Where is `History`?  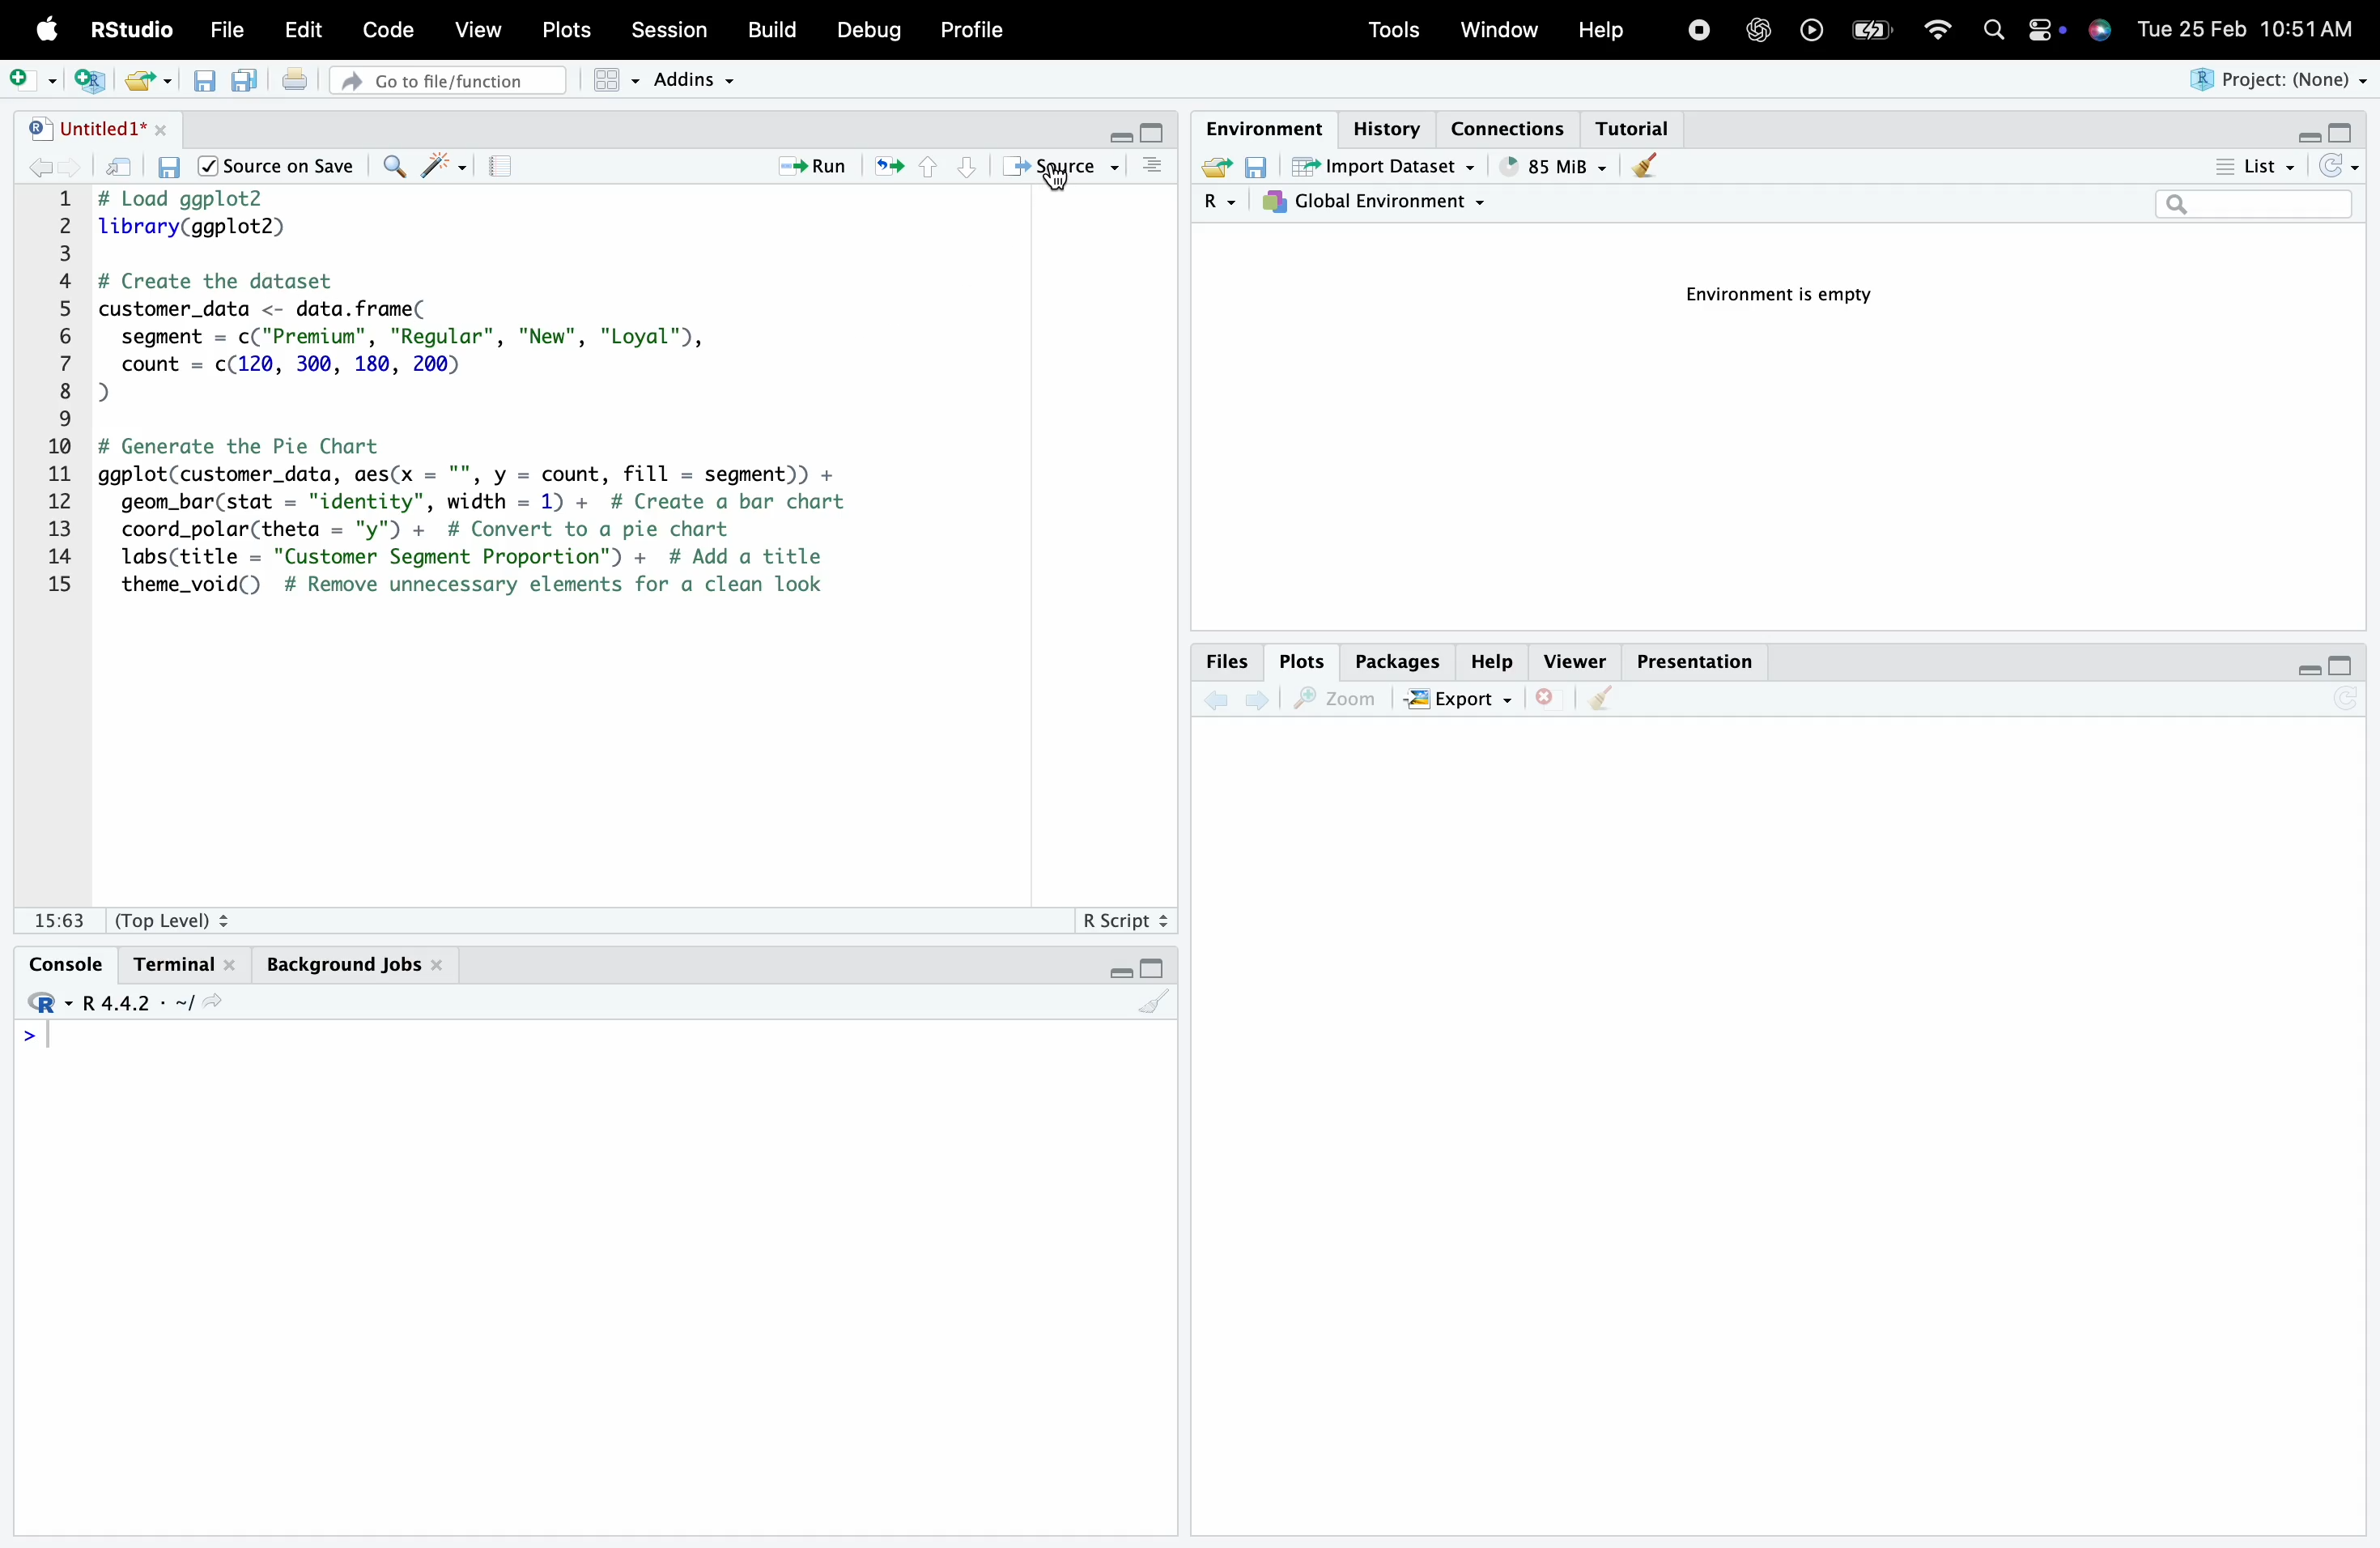 History is located at coordinates (1381, 118).